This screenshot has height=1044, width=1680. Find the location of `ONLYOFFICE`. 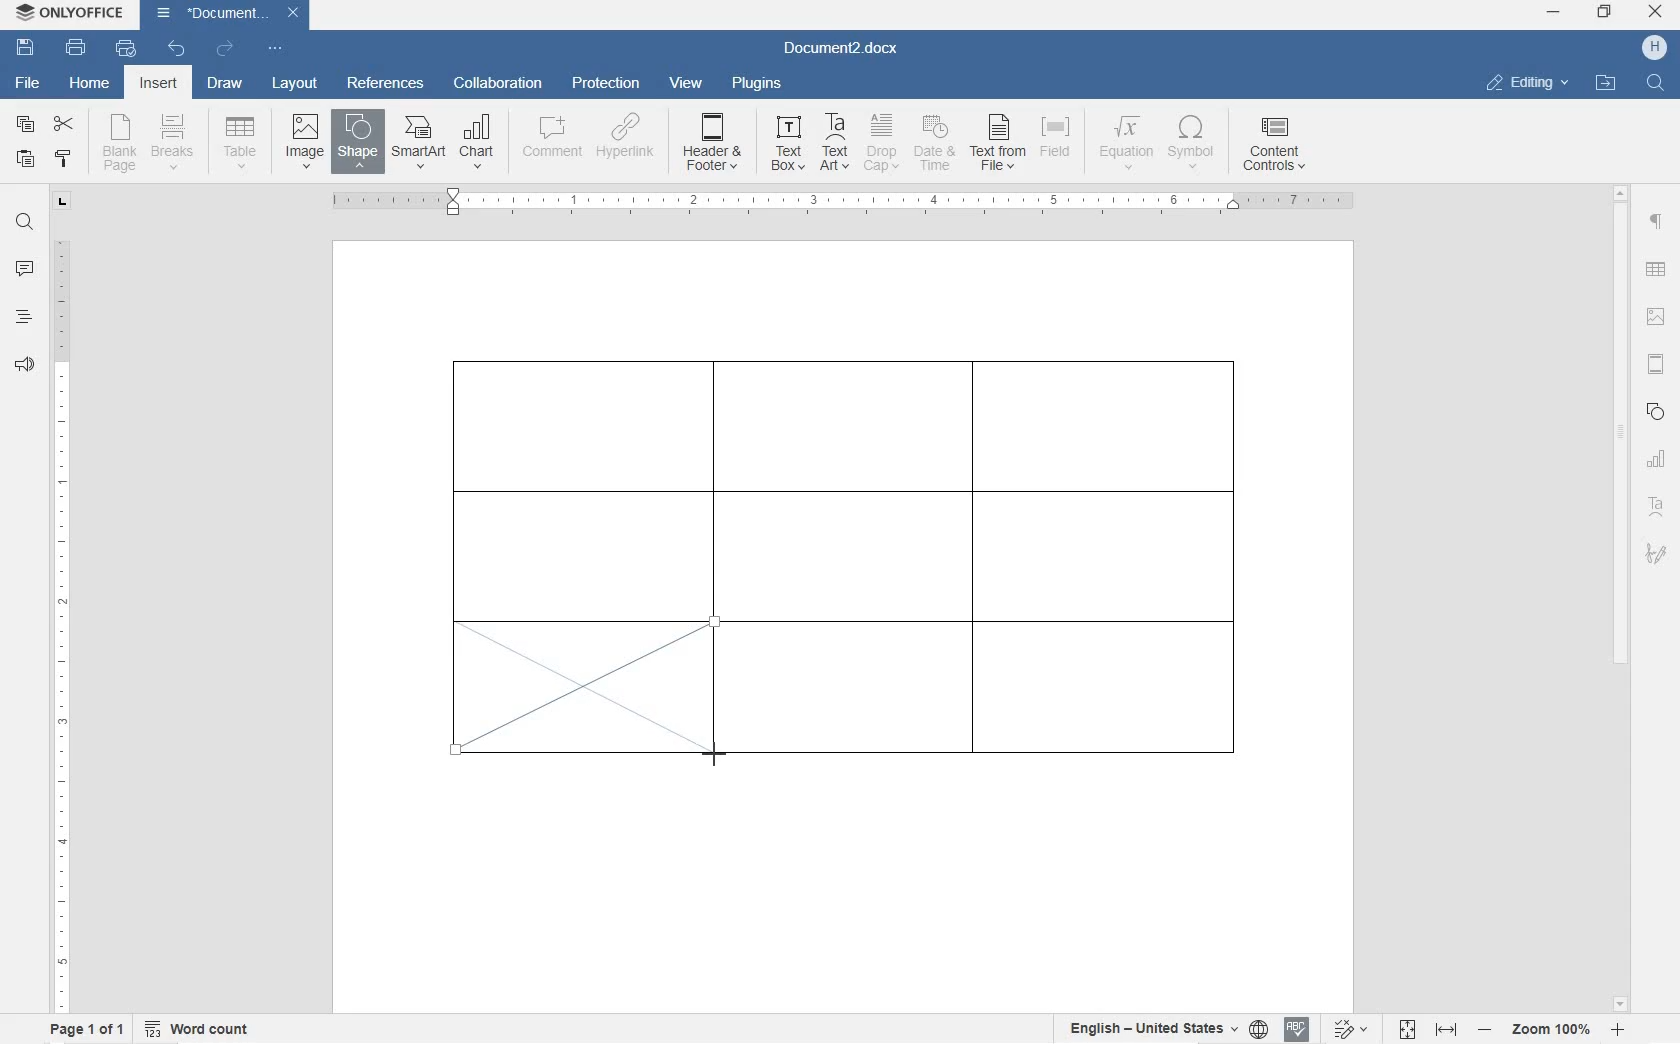

ONLYOFFICE is located at coordinates (73, 13).